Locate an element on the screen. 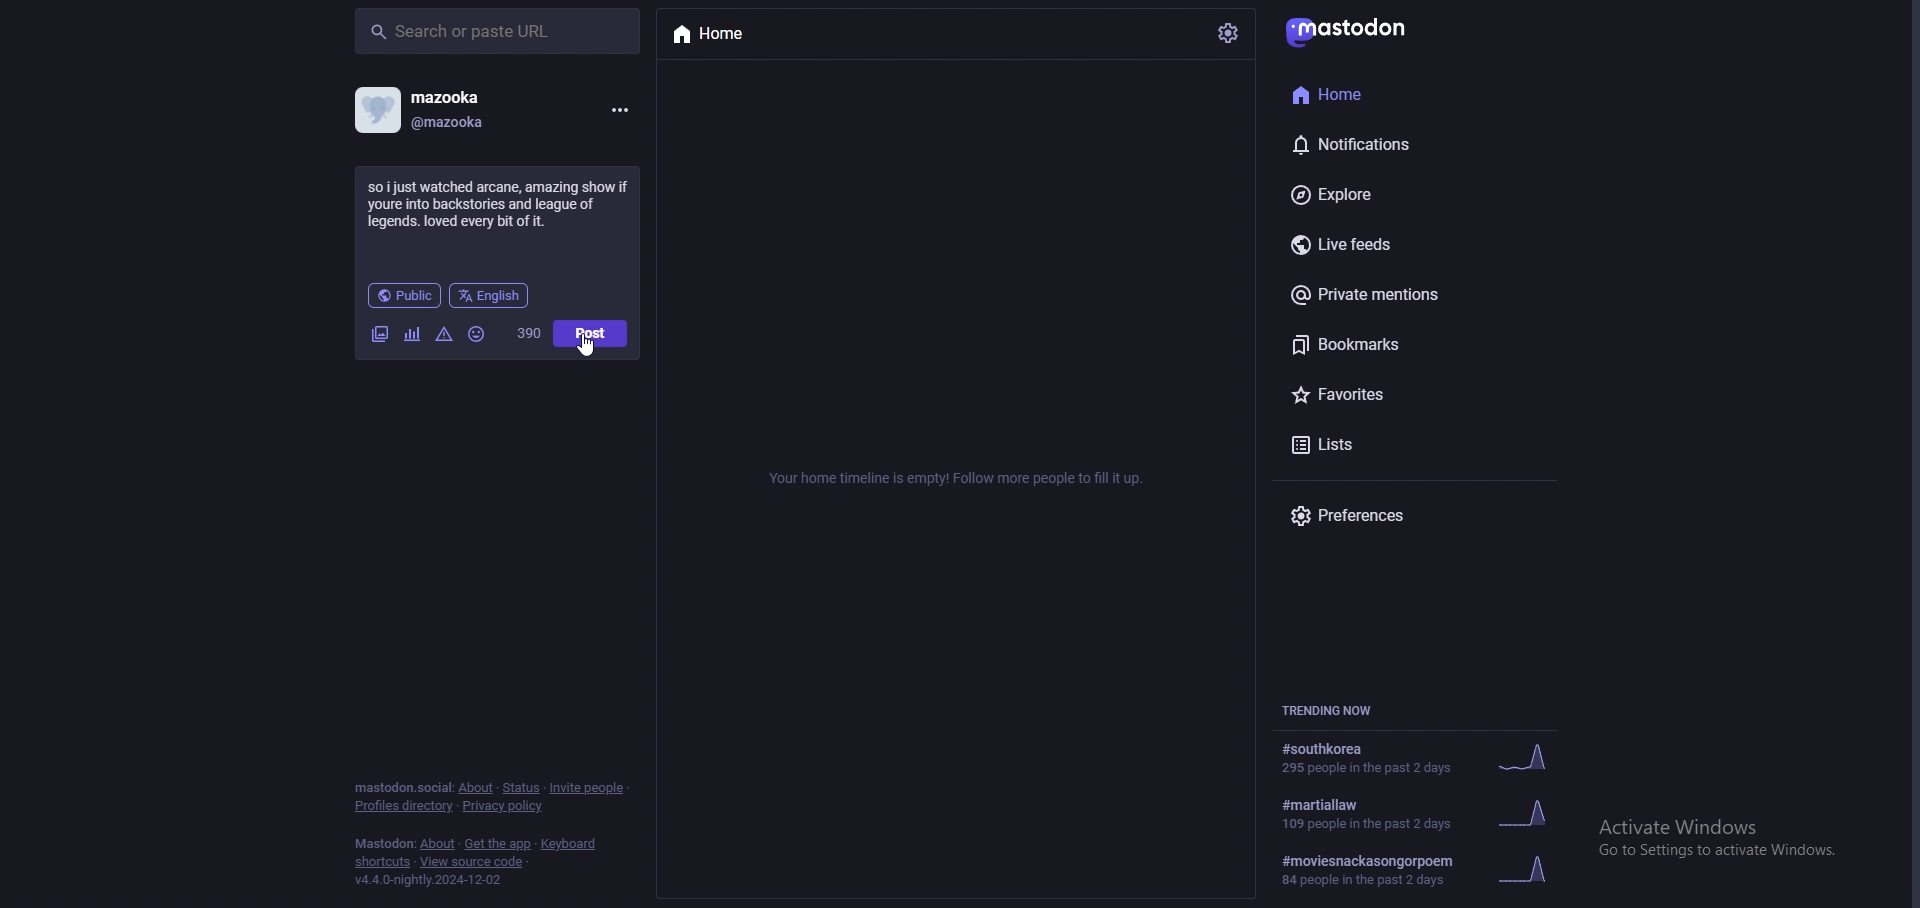 The image size is (1920, 908). home is located at coordinates (715, 33).